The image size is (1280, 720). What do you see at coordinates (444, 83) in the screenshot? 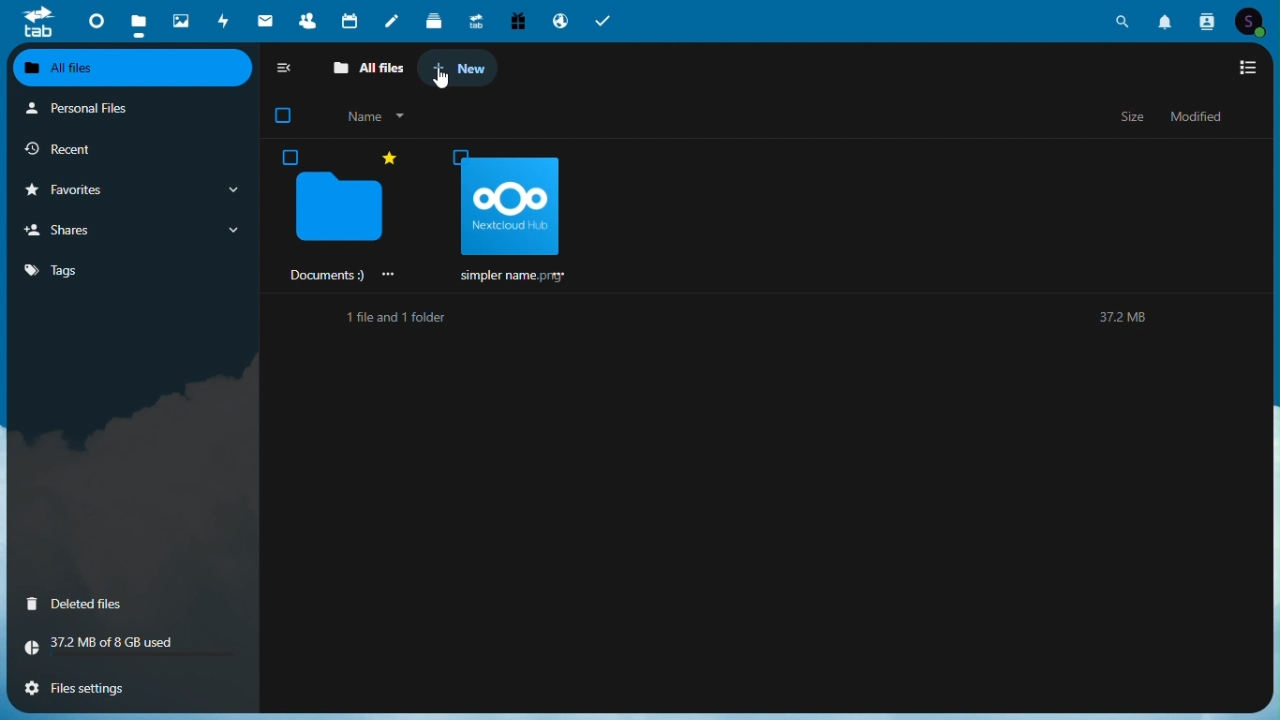
I see `cursor` at bounding box center [444, 83].